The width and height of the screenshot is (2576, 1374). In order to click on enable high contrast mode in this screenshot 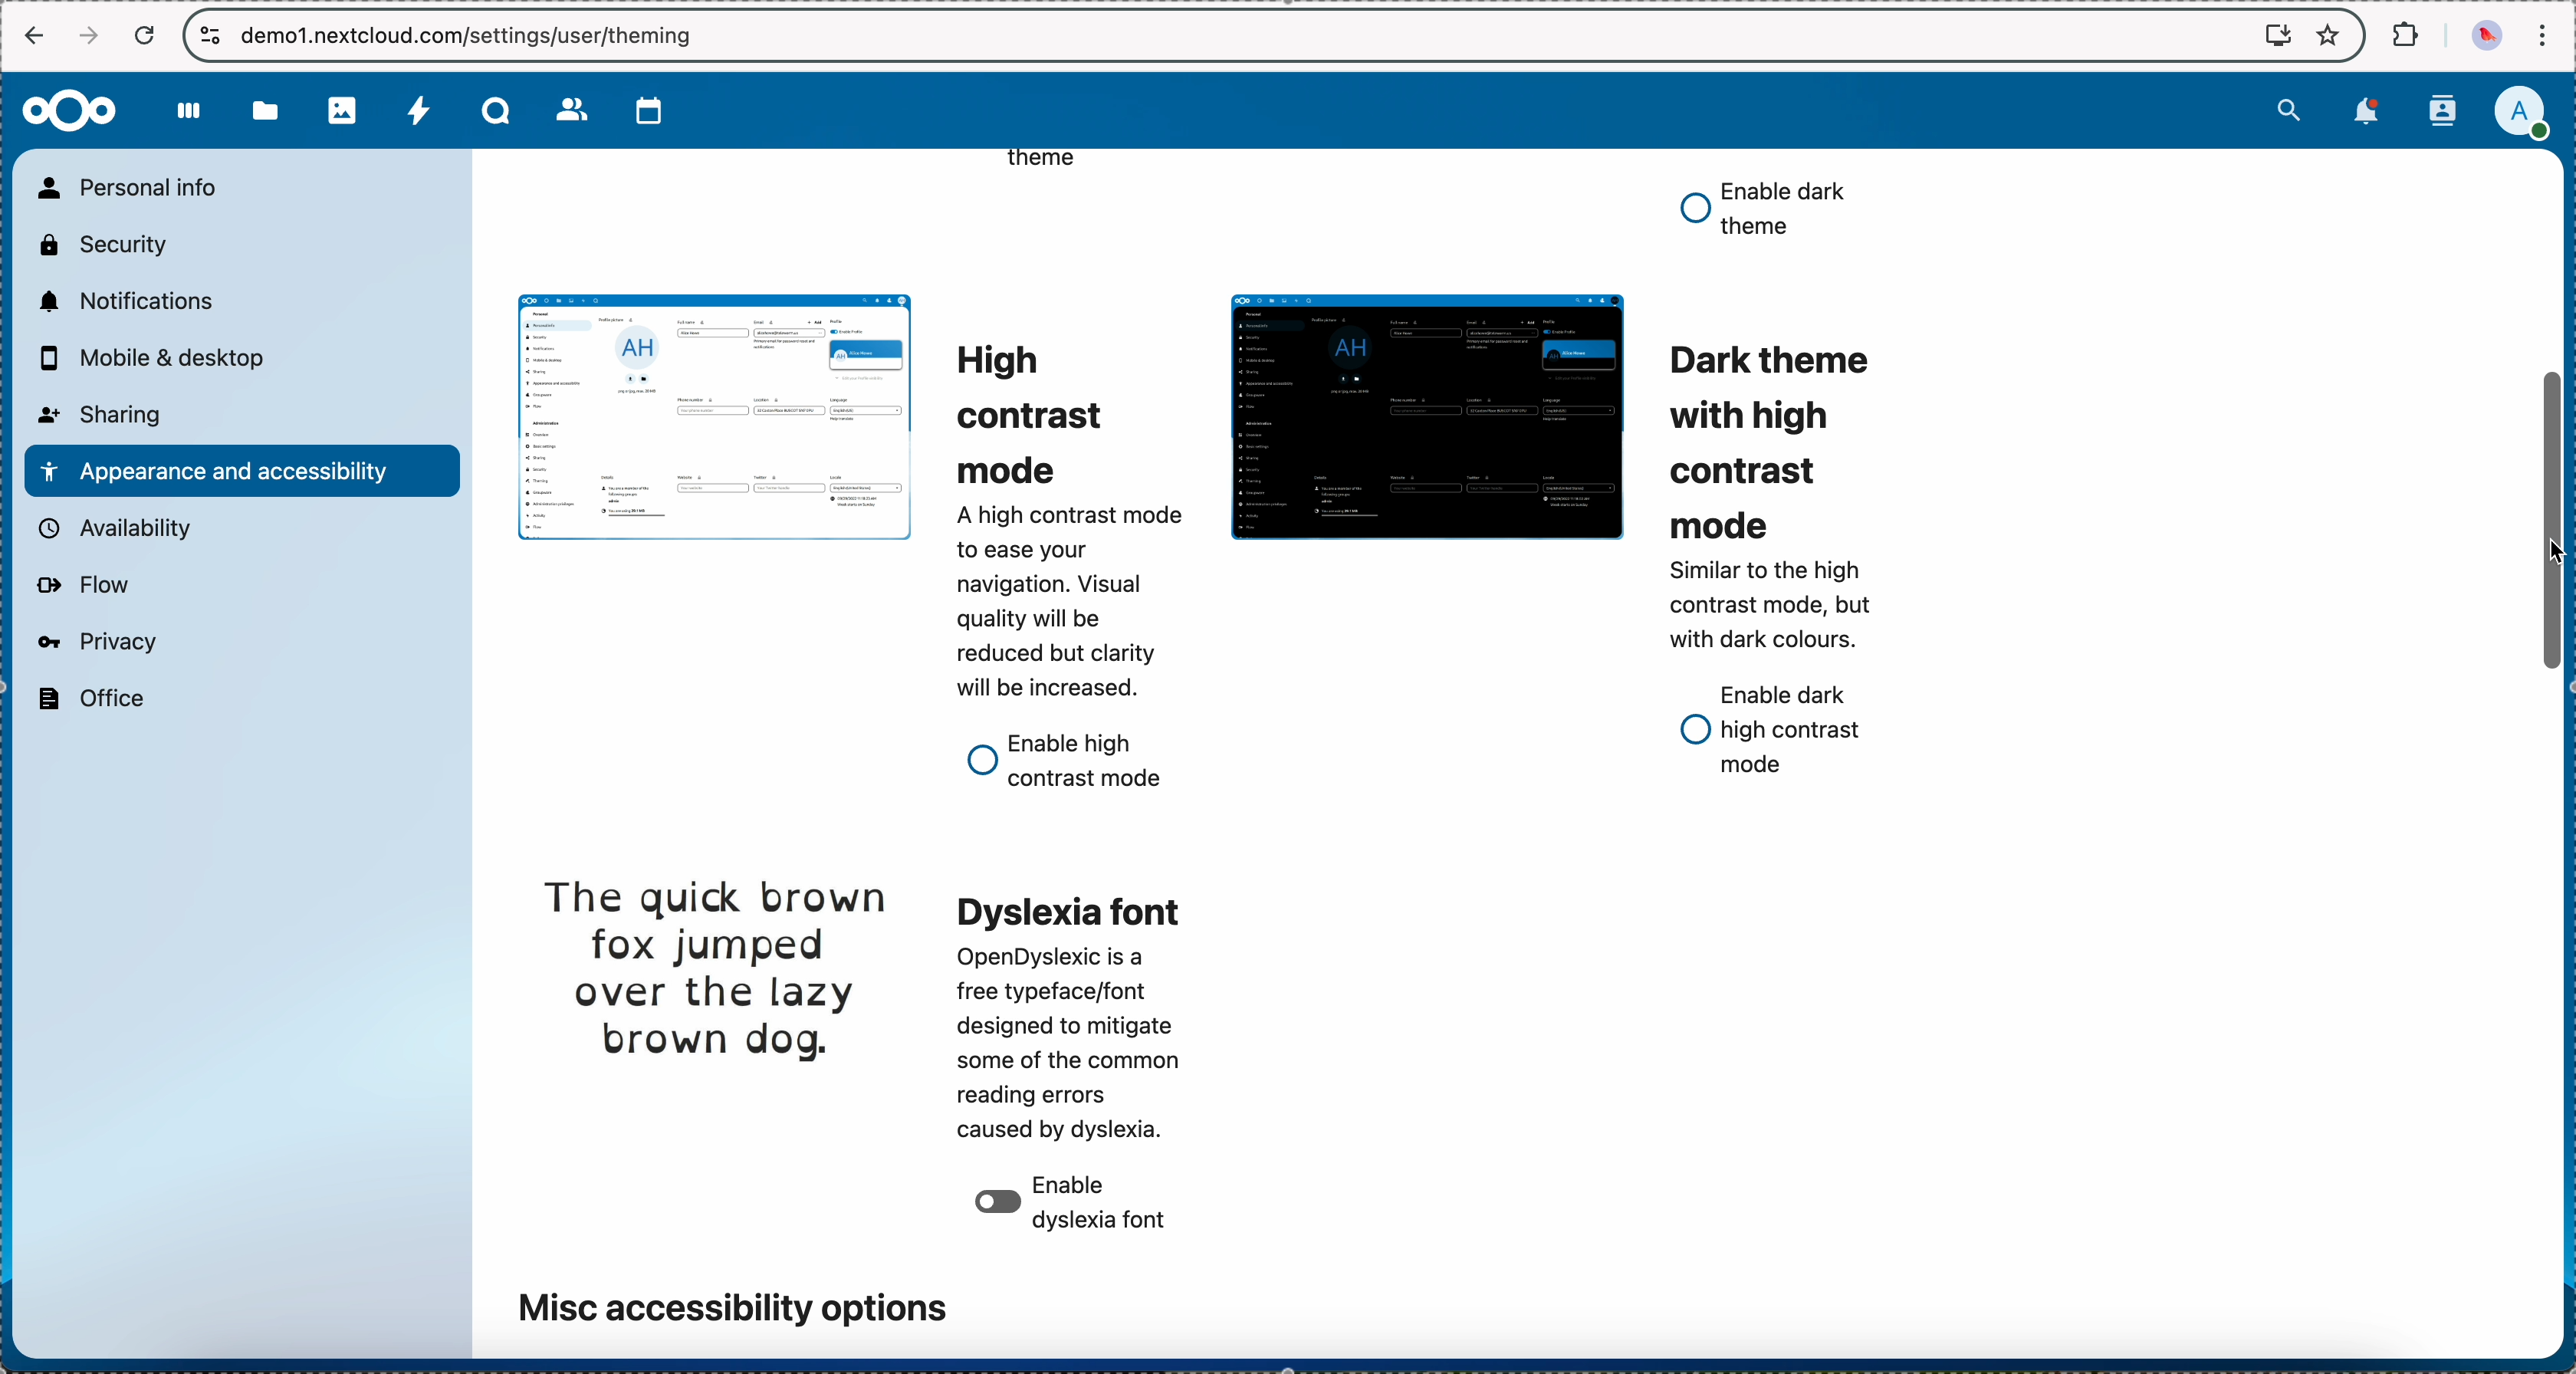, I will do `click(1072, 761)`.